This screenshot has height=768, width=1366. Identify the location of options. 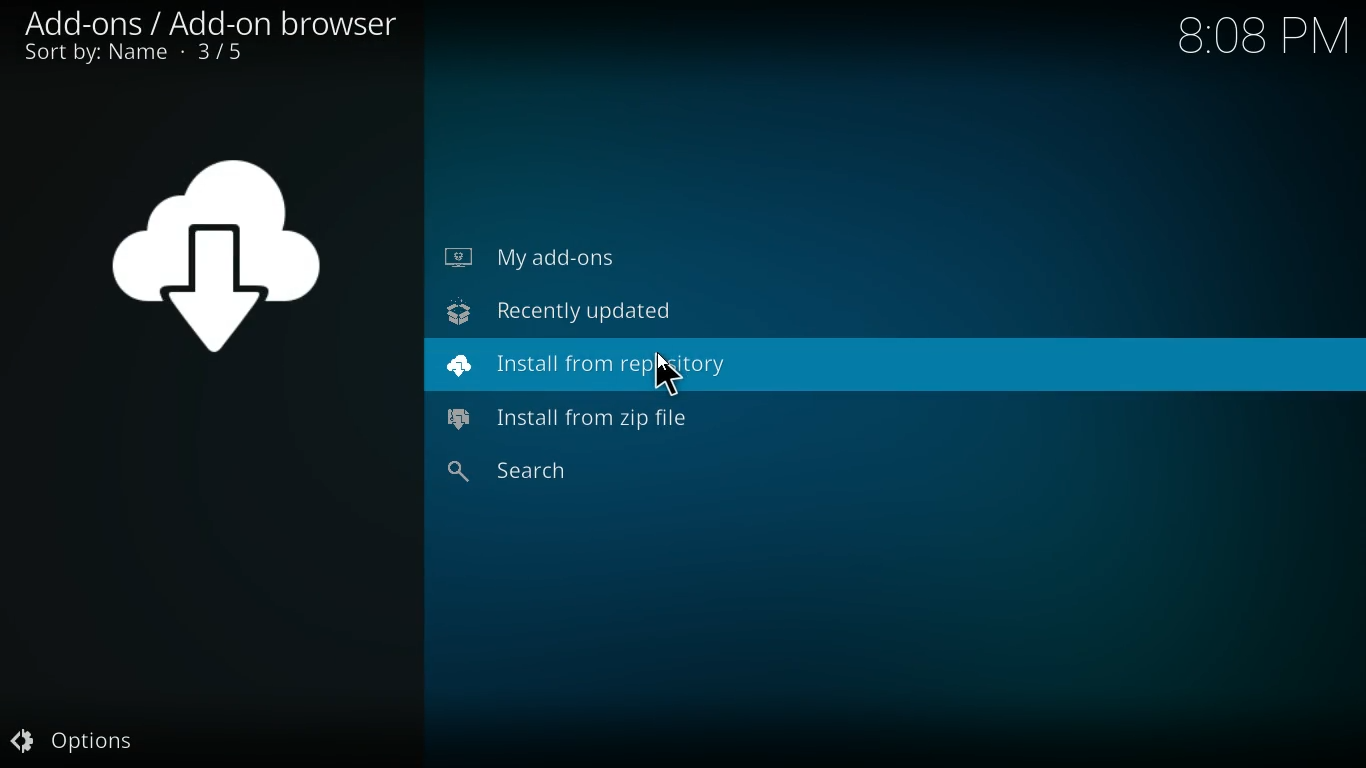
(81, 736).